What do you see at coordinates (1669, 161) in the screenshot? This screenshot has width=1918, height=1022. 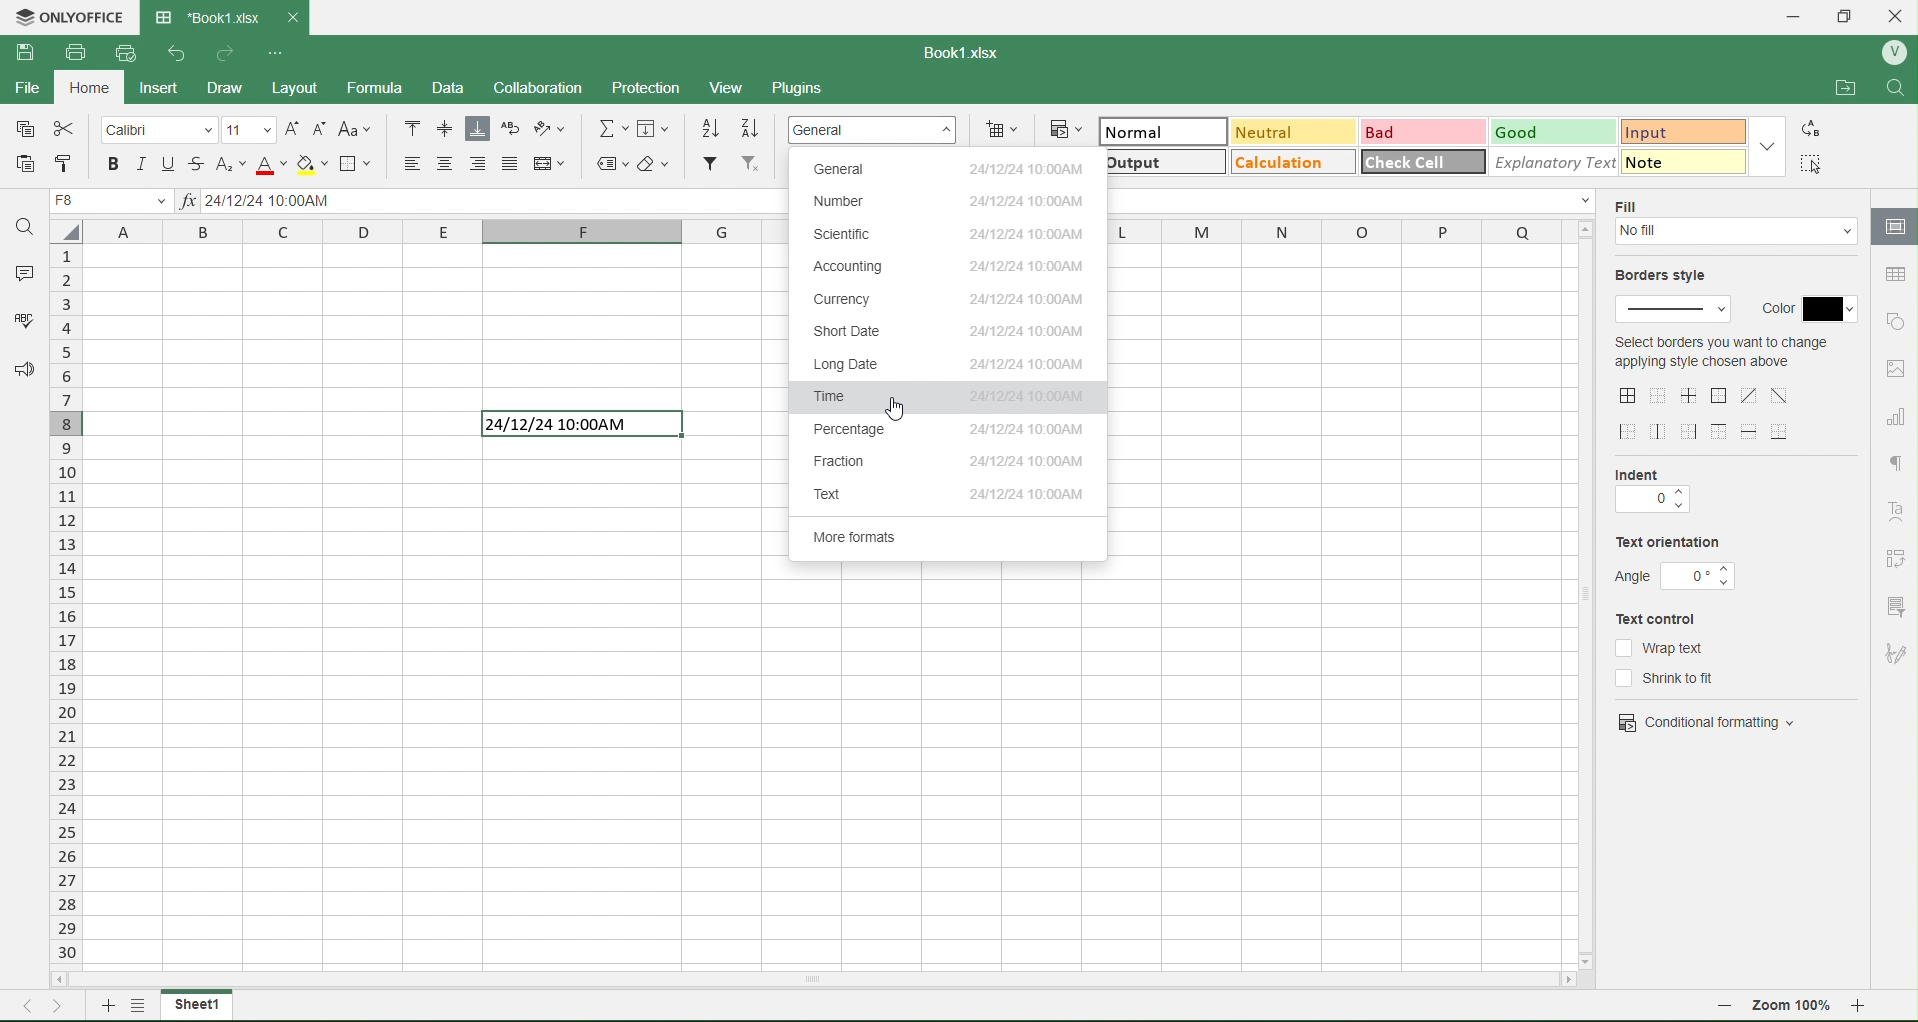 I see `note` at bounding box center [1669, 161].